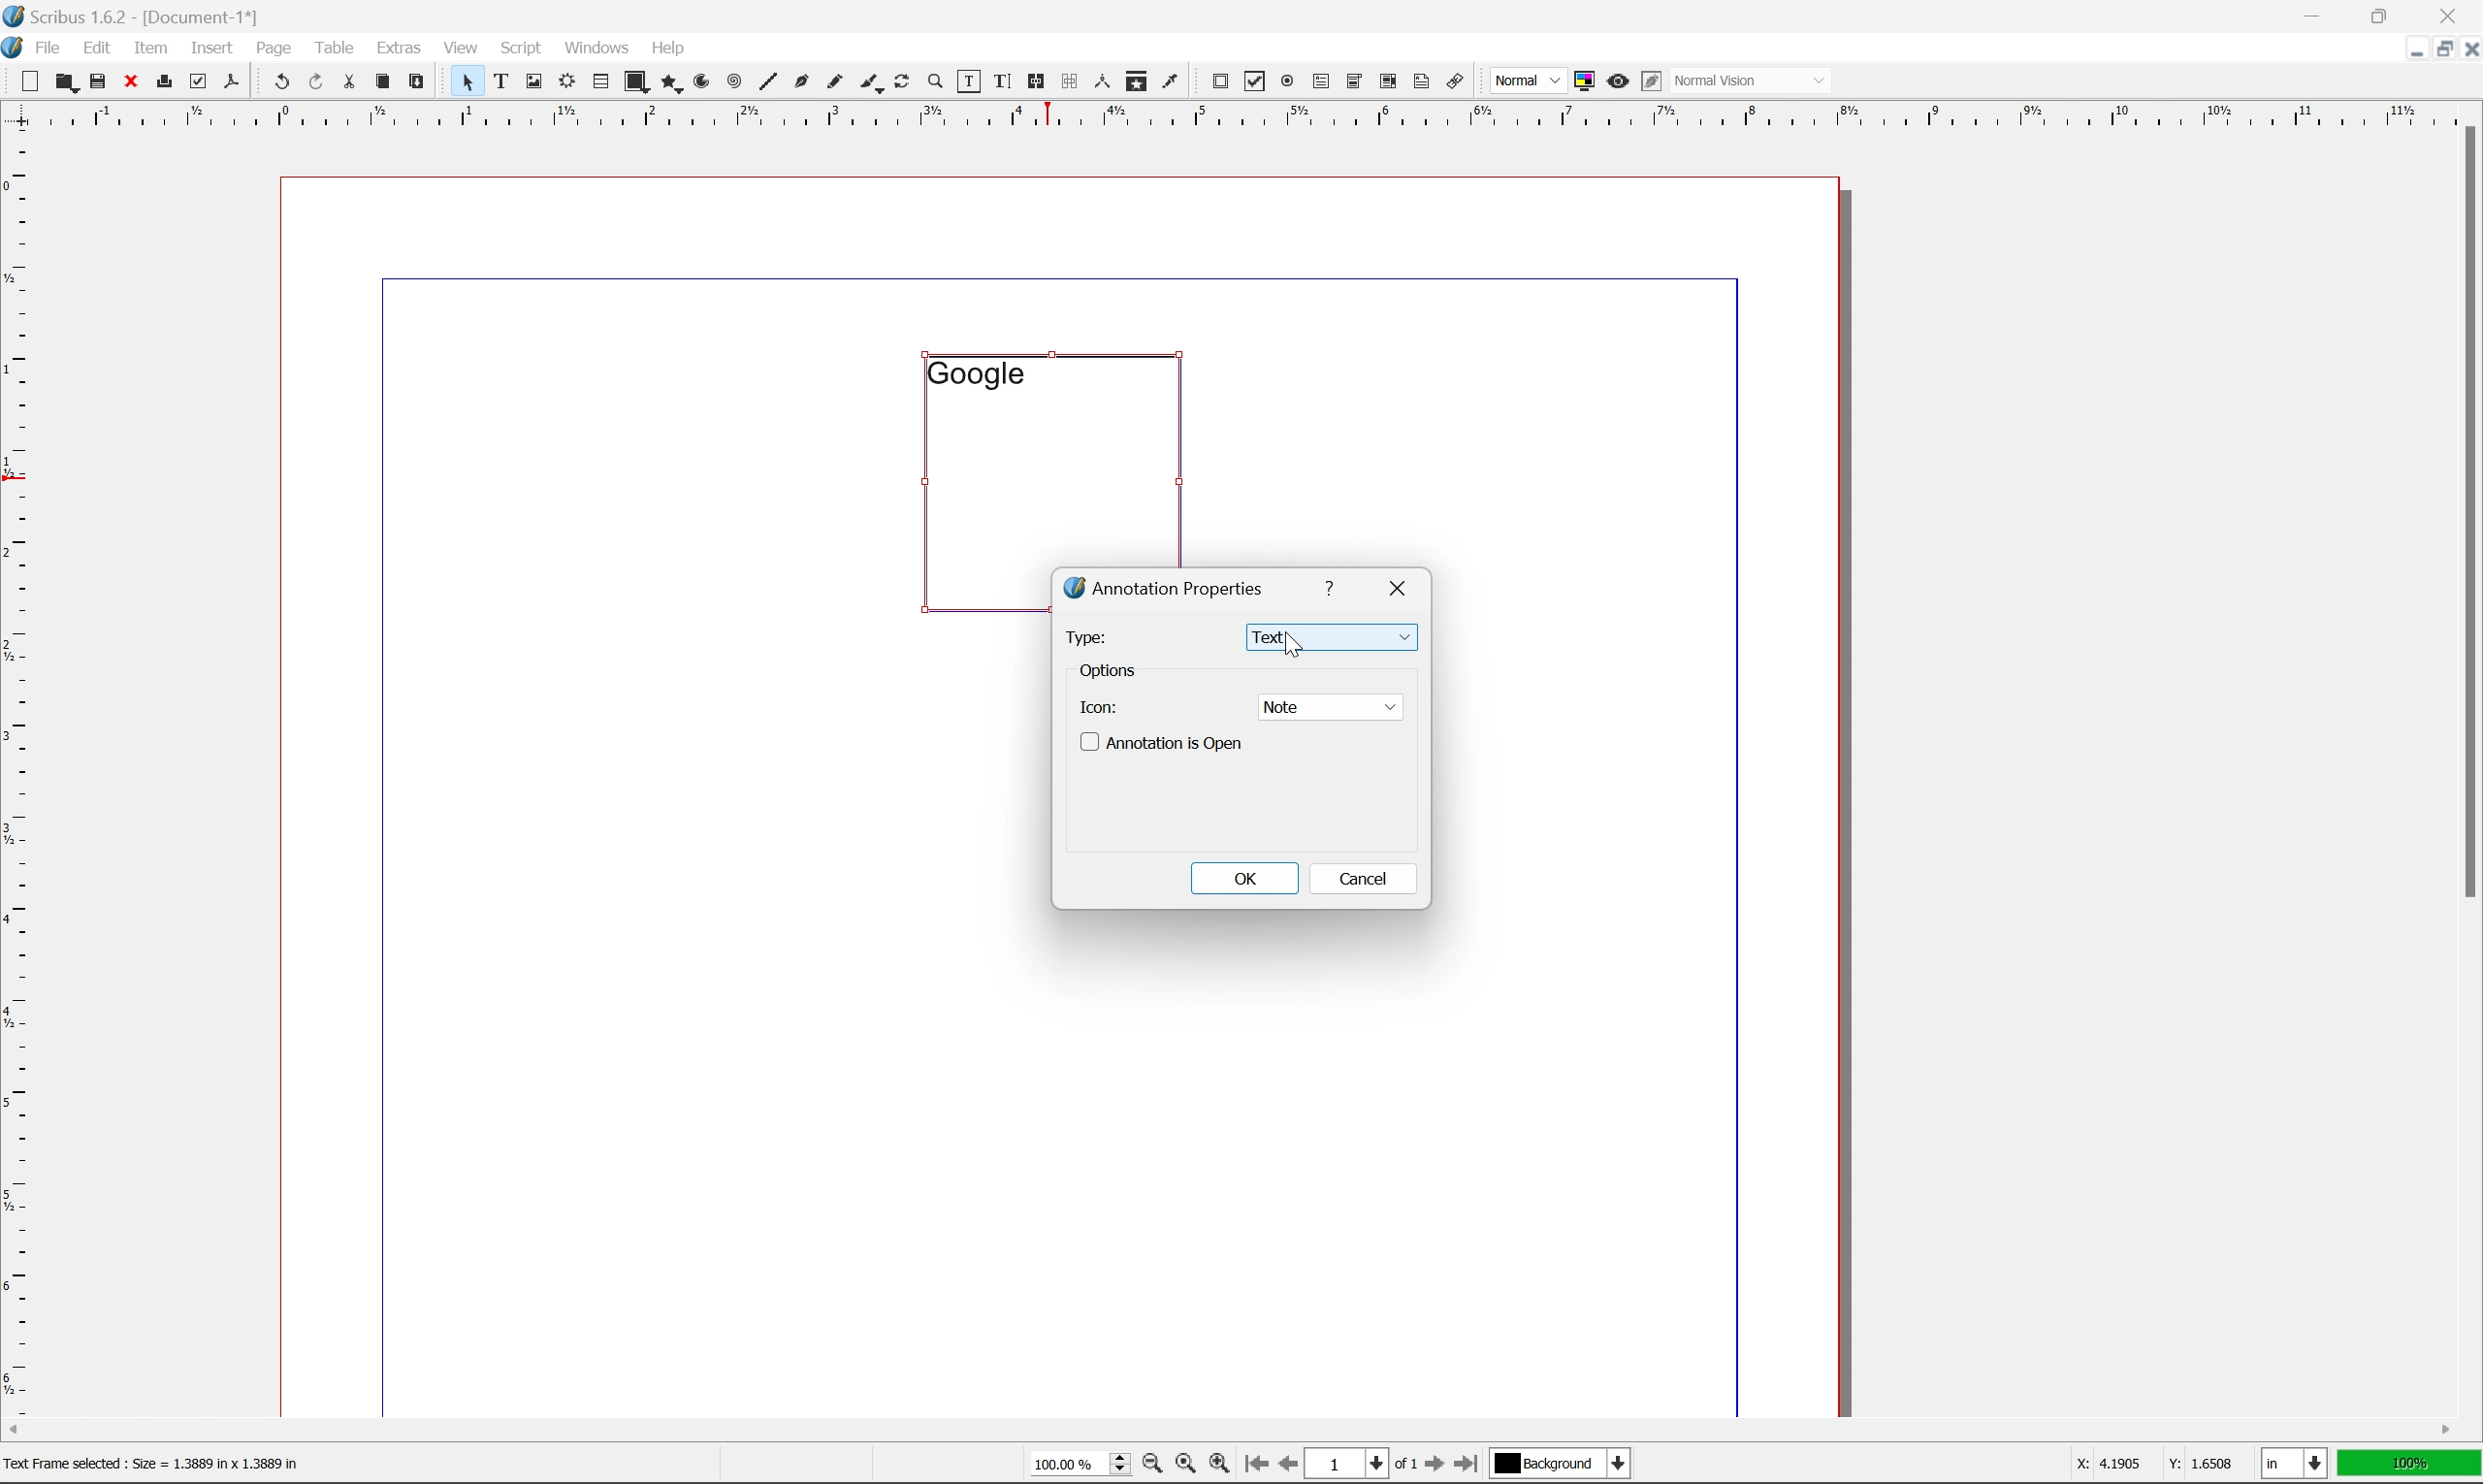 The width and height of the screenshot is (2483, 1484). What do you see at coordinates (233, 81) in the screenshot?
I see `save as pdf` at bounding box center [233, 81].